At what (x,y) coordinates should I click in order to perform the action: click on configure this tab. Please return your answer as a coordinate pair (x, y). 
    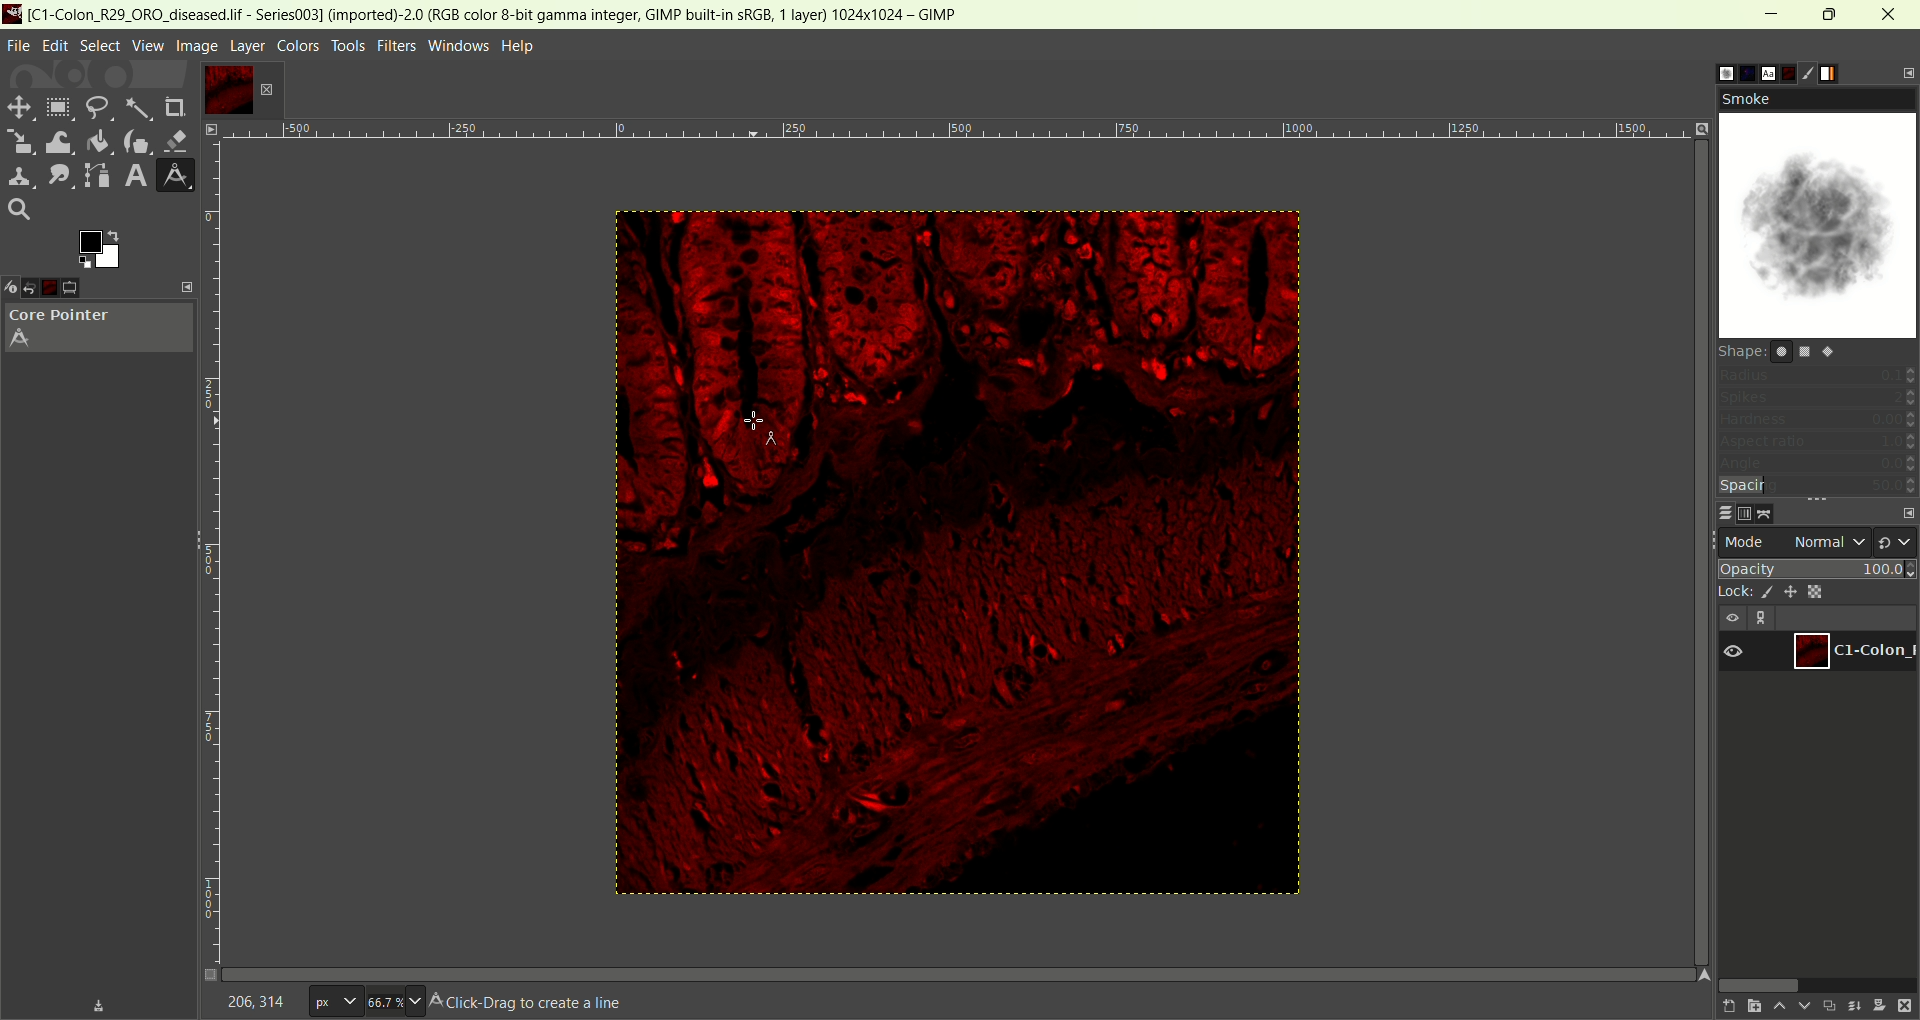
    Looking at the image, I should click on (188, 286).